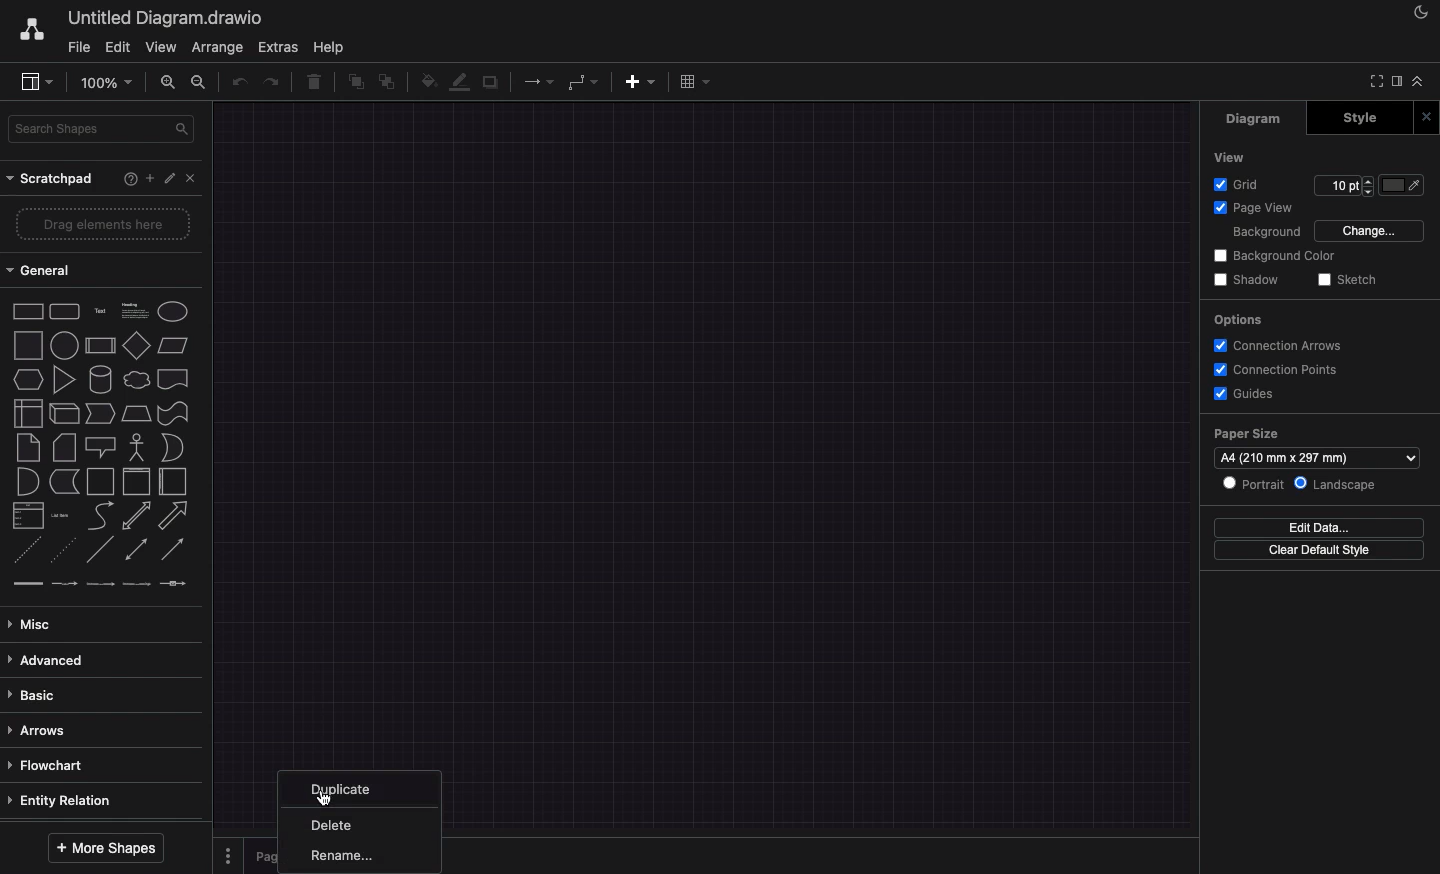 This screenshot has height=874, width=1440. I want to click on process, so click(101, 347).